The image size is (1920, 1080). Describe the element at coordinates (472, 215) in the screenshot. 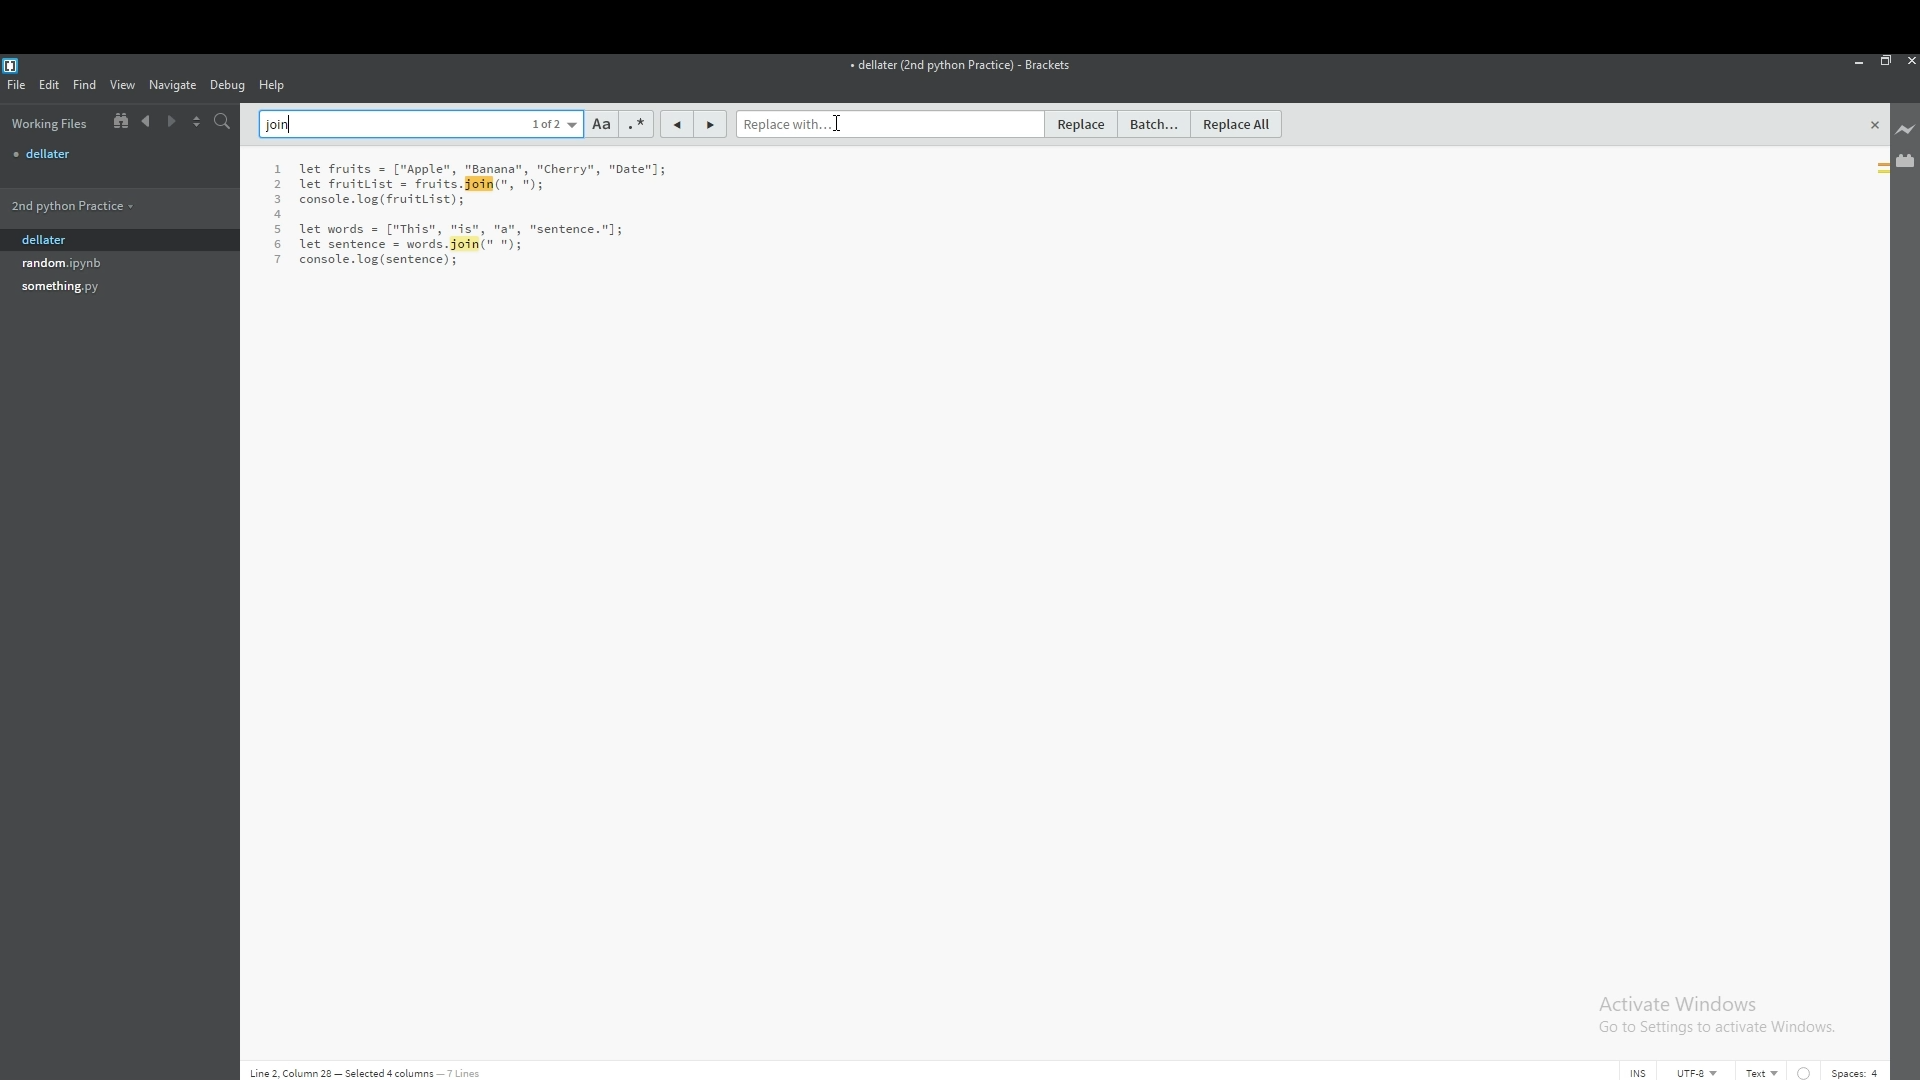

I see `text` at that location.